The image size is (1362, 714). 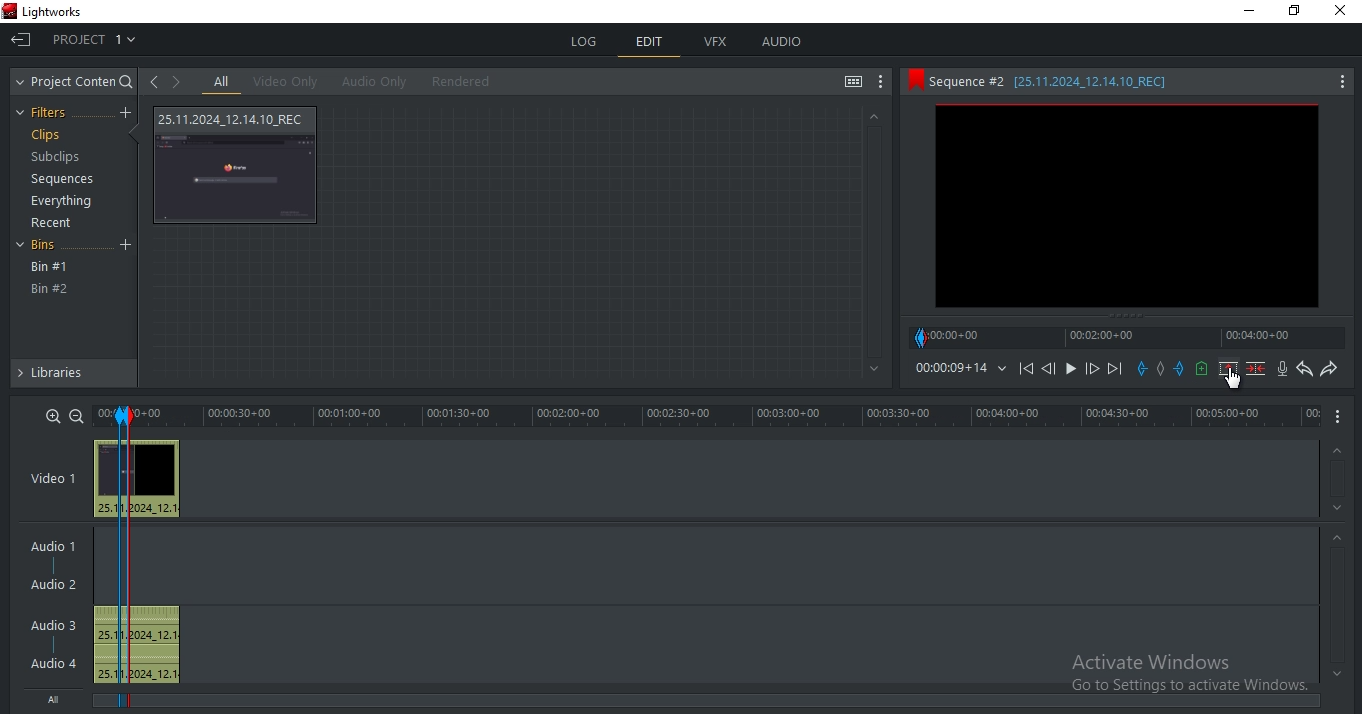 I want to click on add a cue, so click(x=1203, y=369).